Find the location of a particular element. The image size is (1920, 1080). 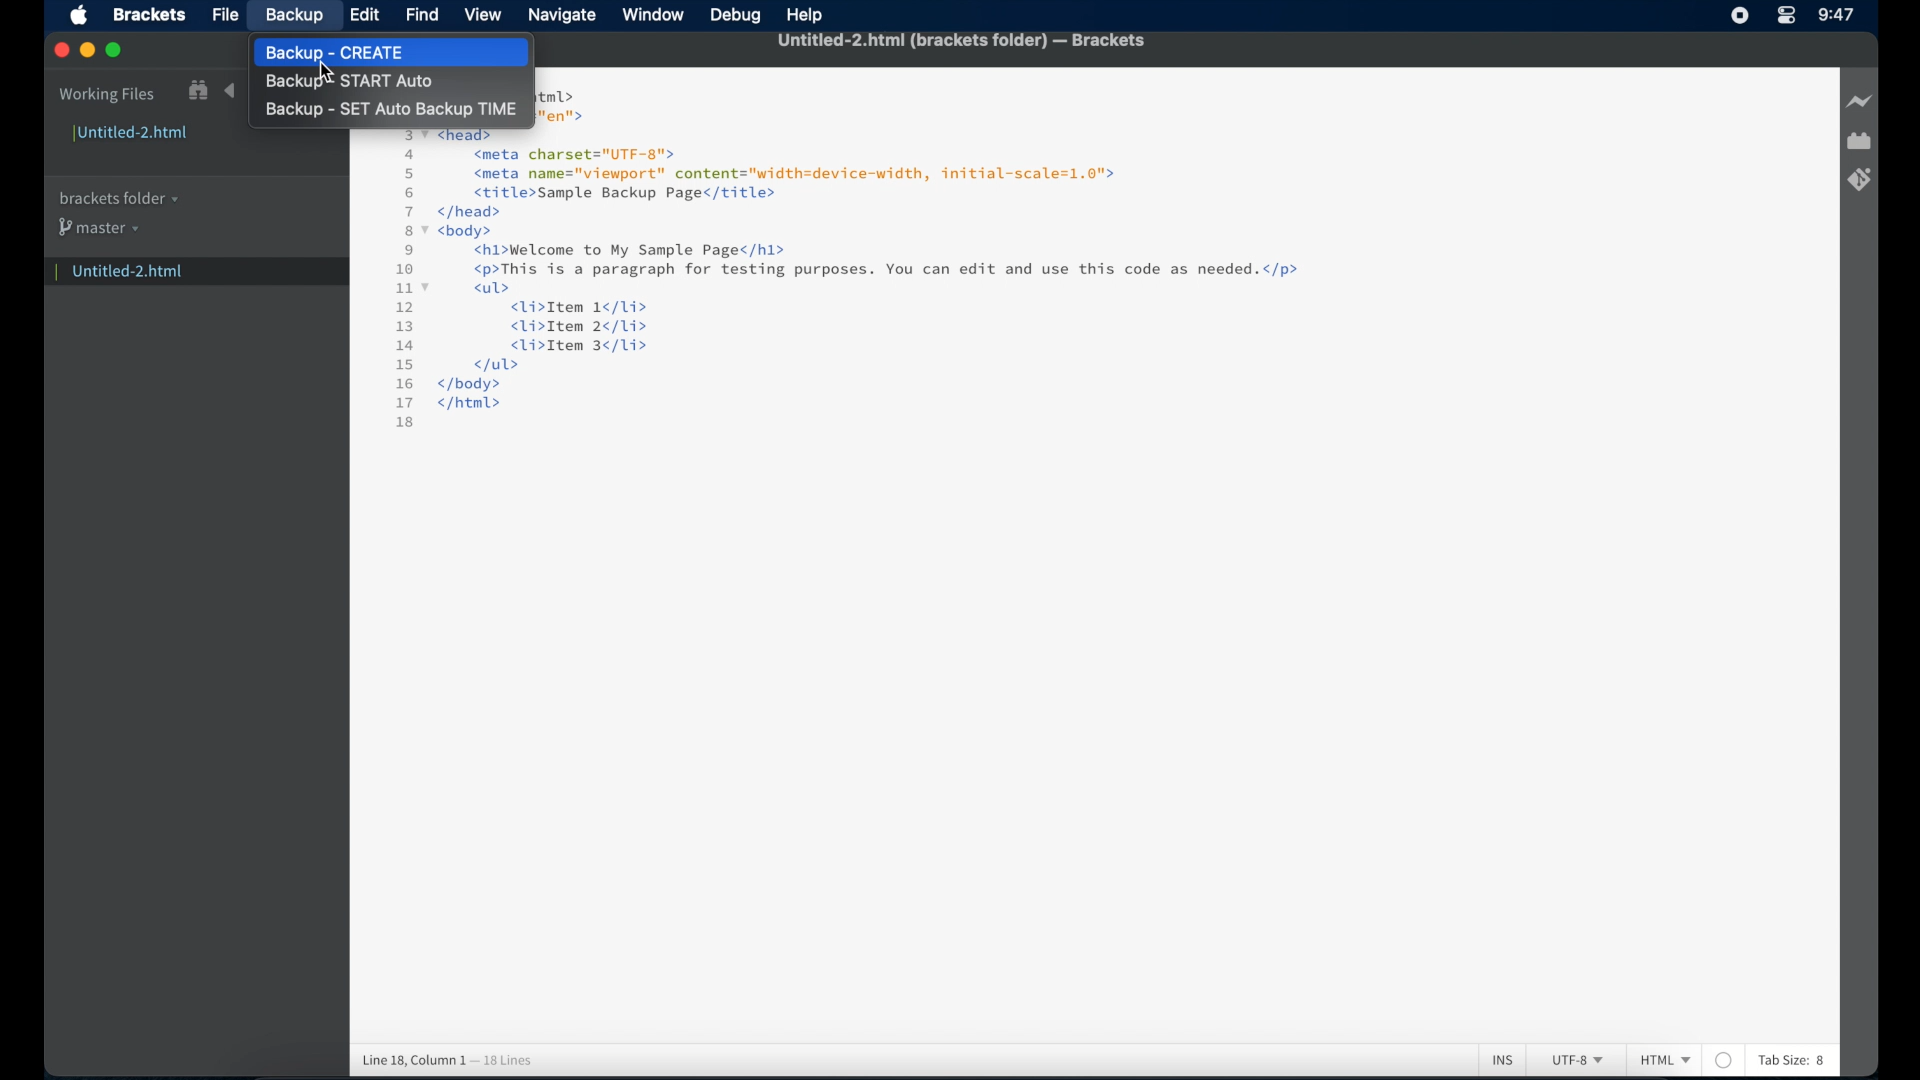

html is located at coordinates (1665, 1060).